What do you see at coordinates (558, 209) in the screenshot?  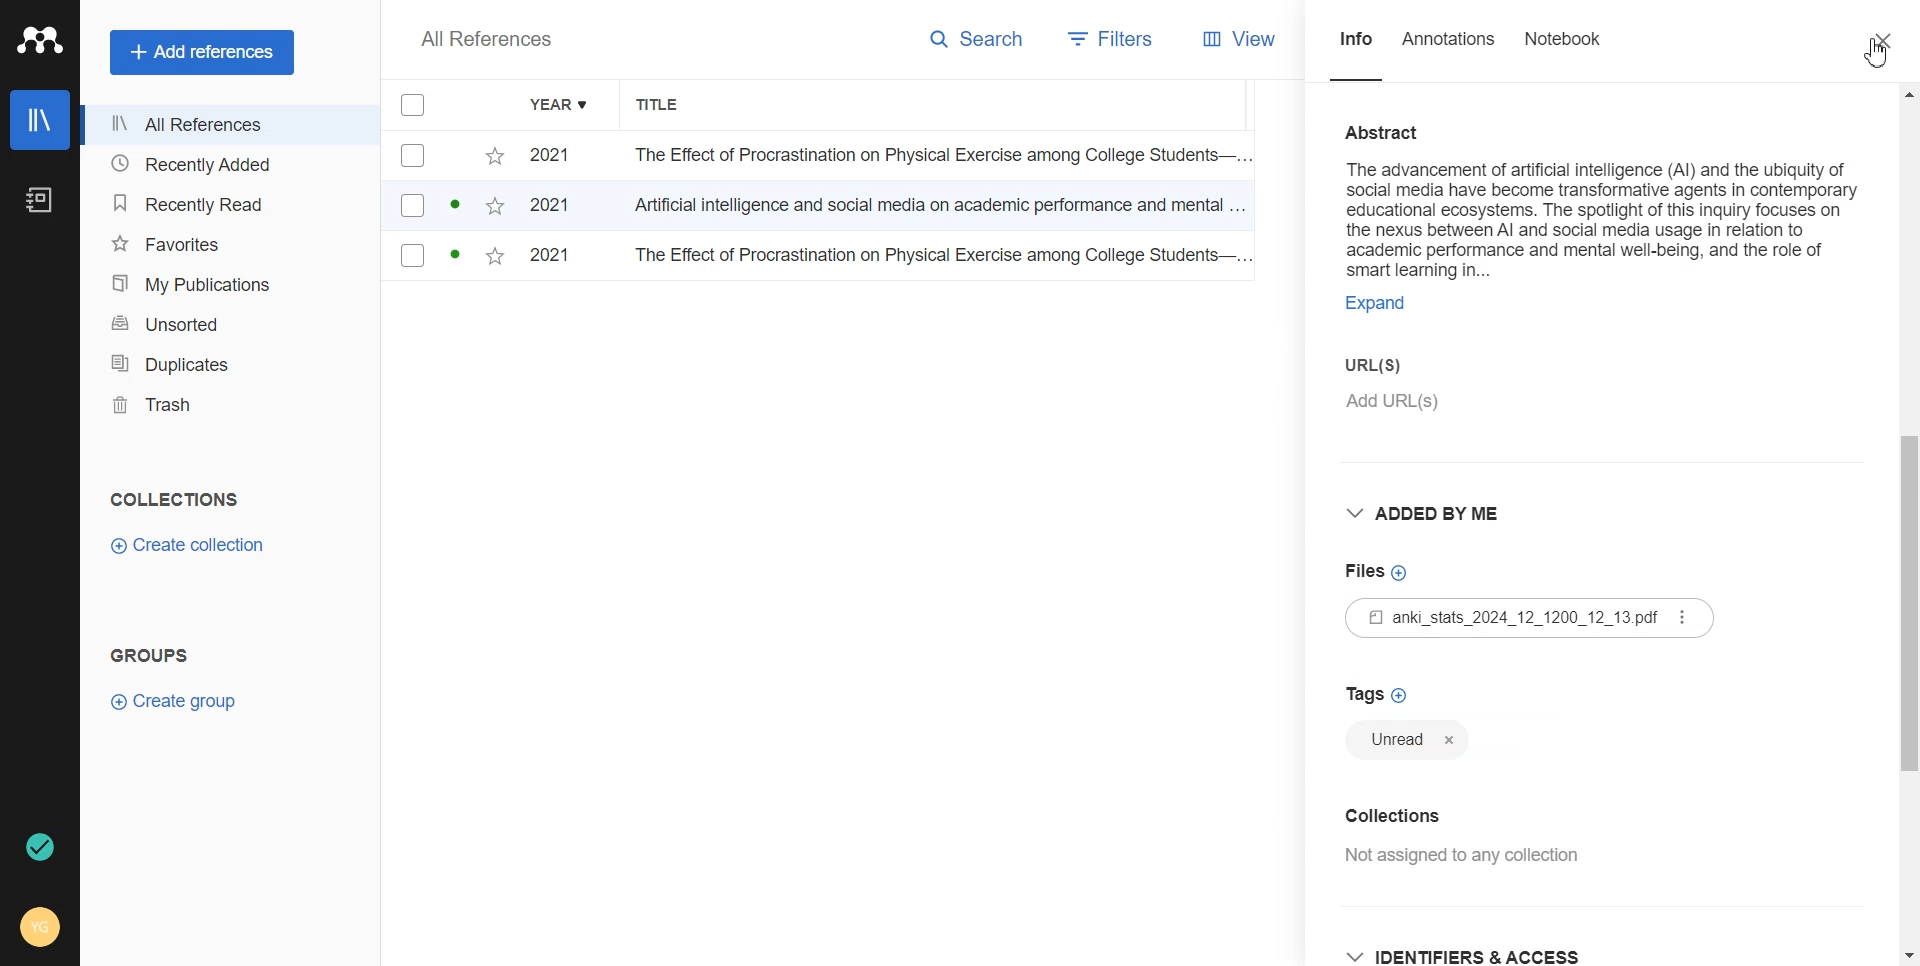 I see `2021` at bounding box center [558, 209].